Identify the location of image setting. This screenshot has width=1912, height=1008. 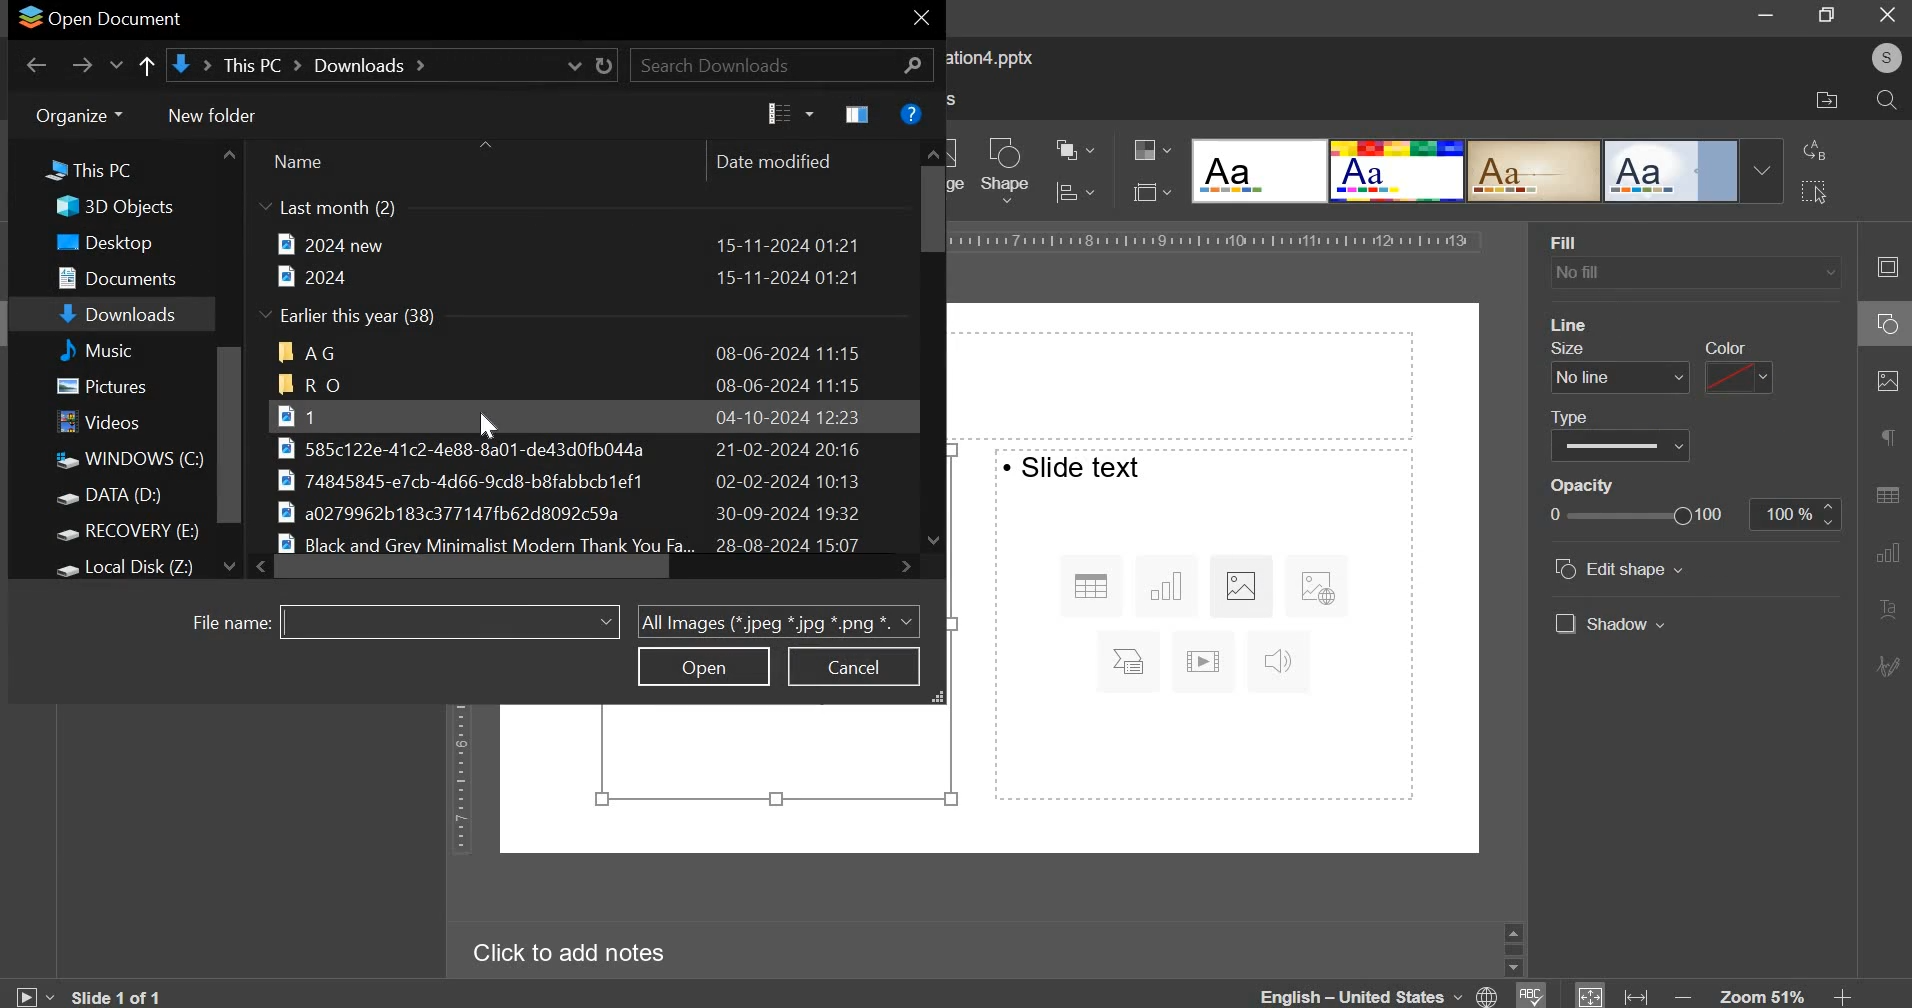
(1884, 381).